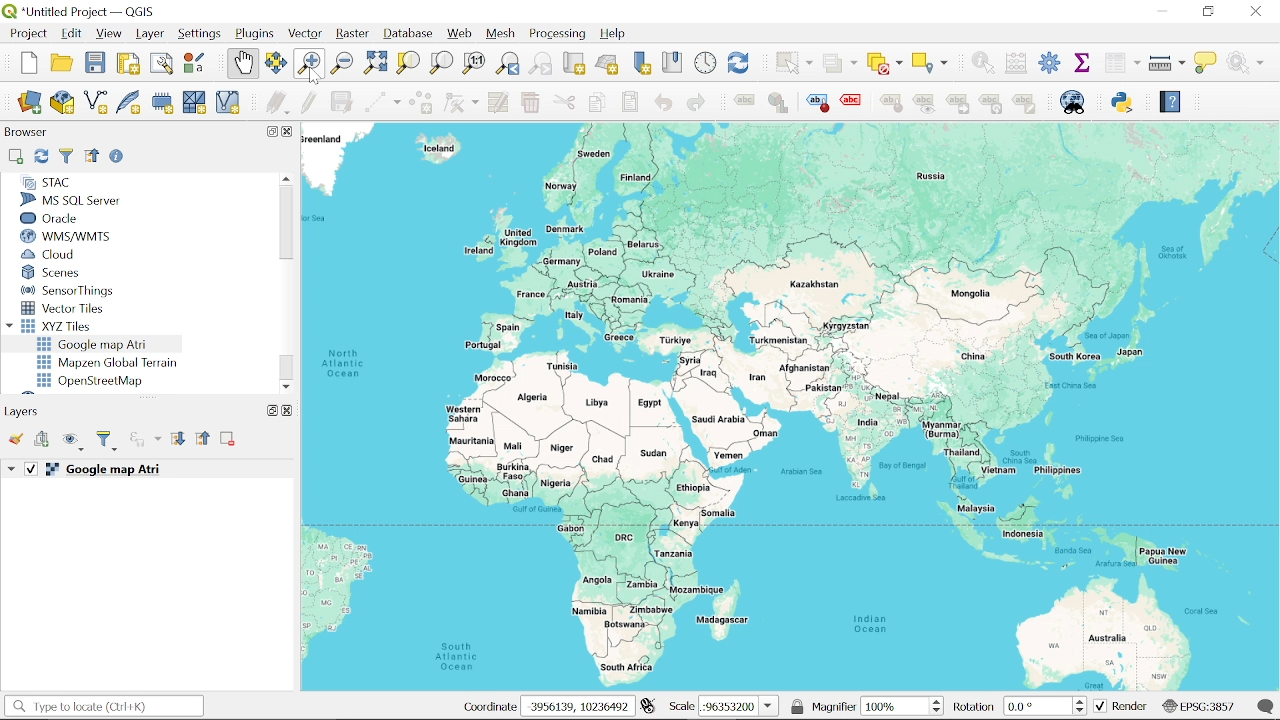 The width and height of the screenshot is (1280, 720). What do you see at coordinates (1267, 706) in the screenshot?
I see `Comment` at bounding box center [1267, 706].